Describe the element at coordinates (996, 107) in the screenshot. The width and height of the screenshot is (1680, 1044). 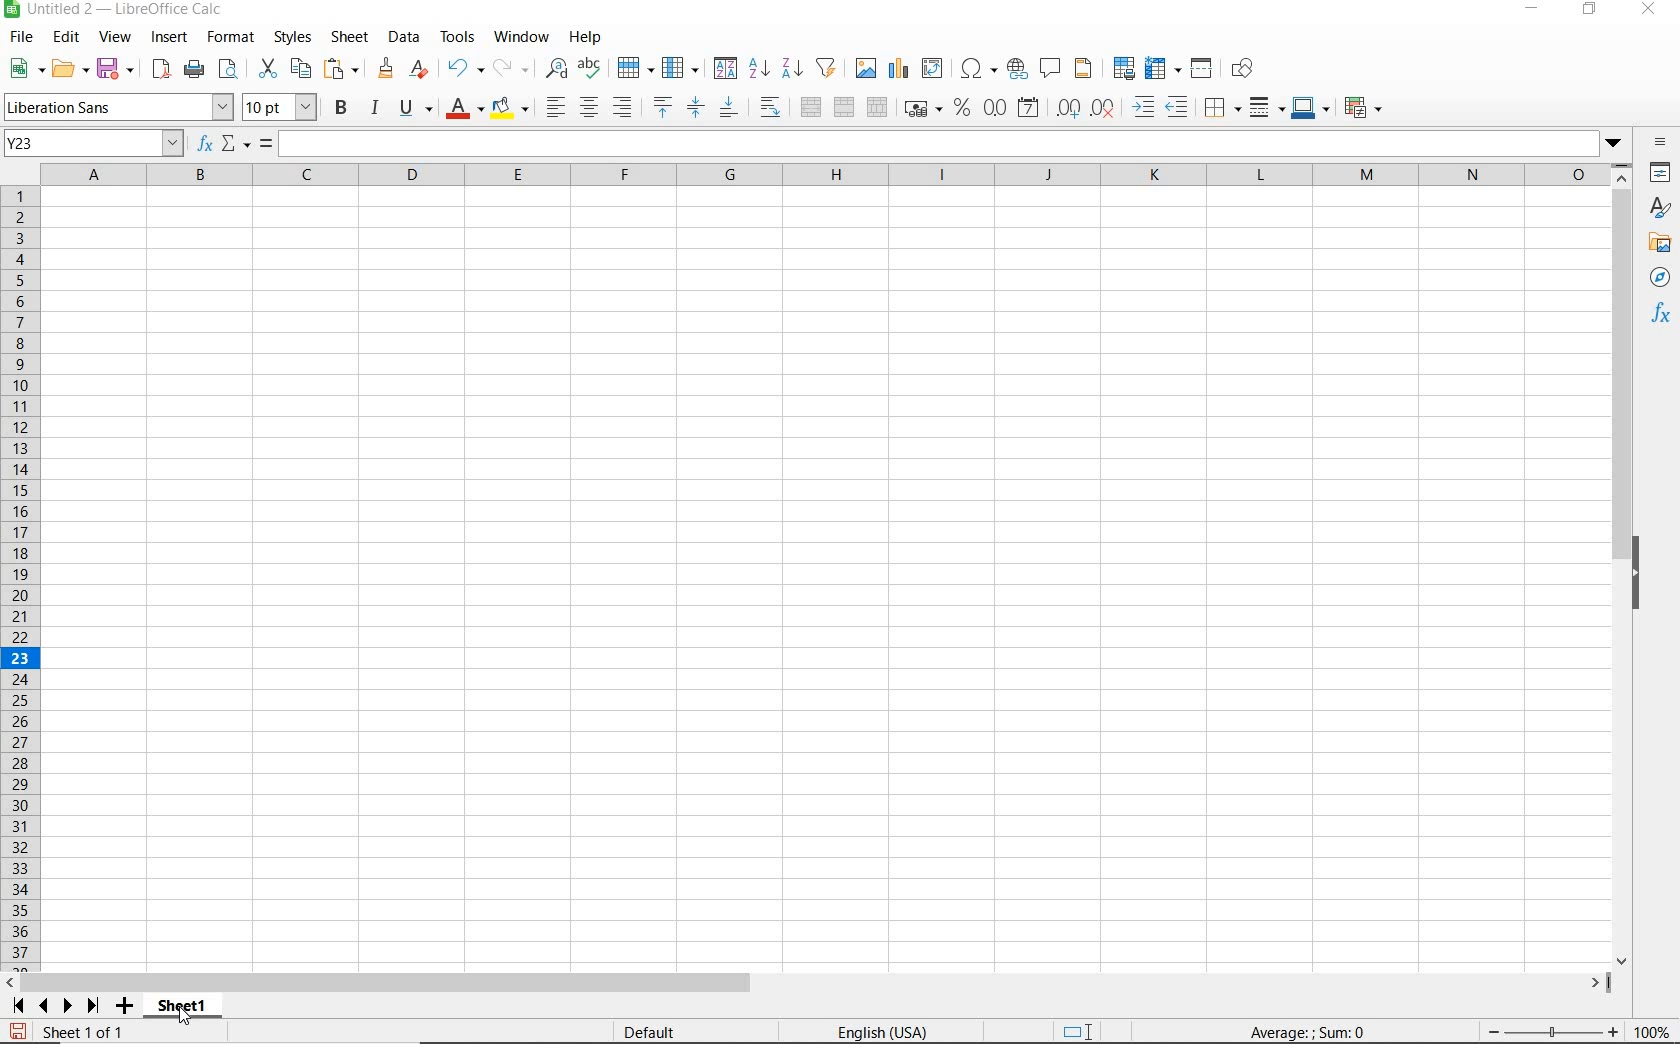
I see `FORMAT AS NUMBER` at that location.